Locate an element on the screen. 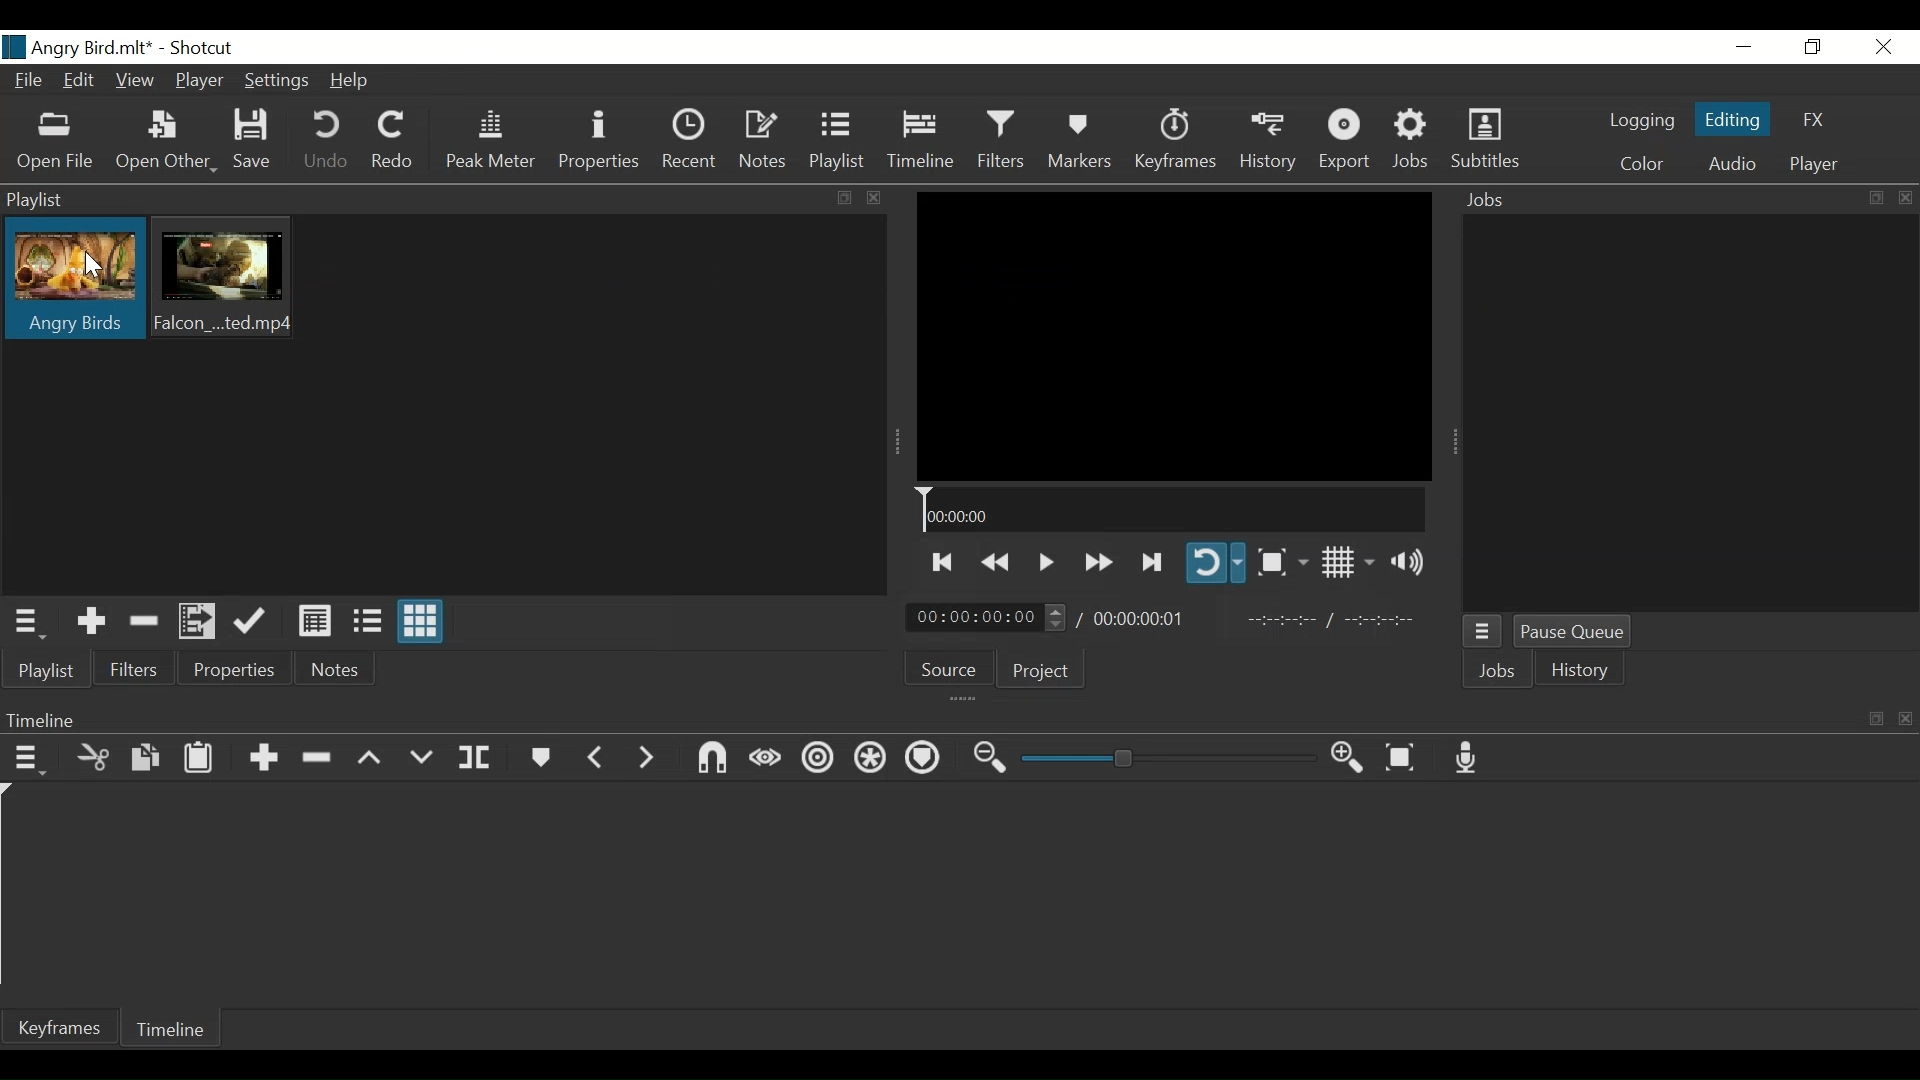  Playlist is located at coordinates (841, 143).